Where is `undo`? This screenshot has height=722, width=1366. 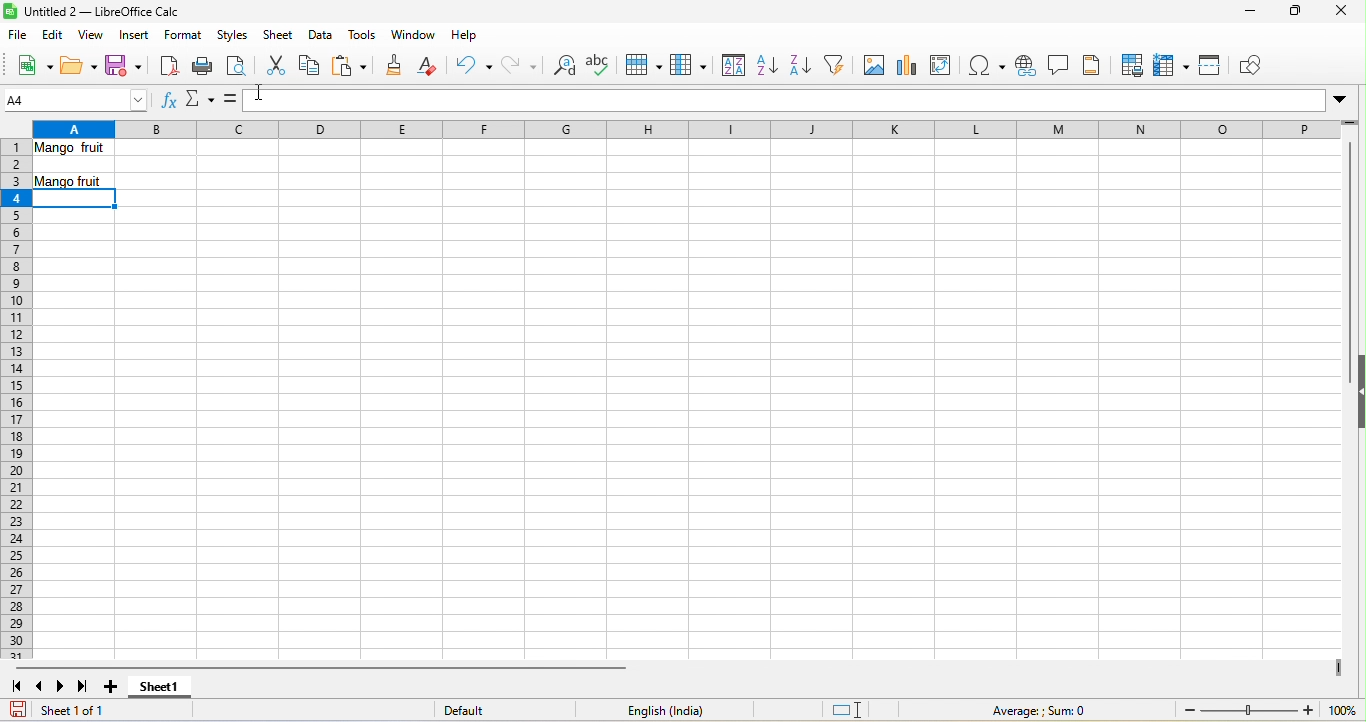
undo is located at coordinates (473, 67).